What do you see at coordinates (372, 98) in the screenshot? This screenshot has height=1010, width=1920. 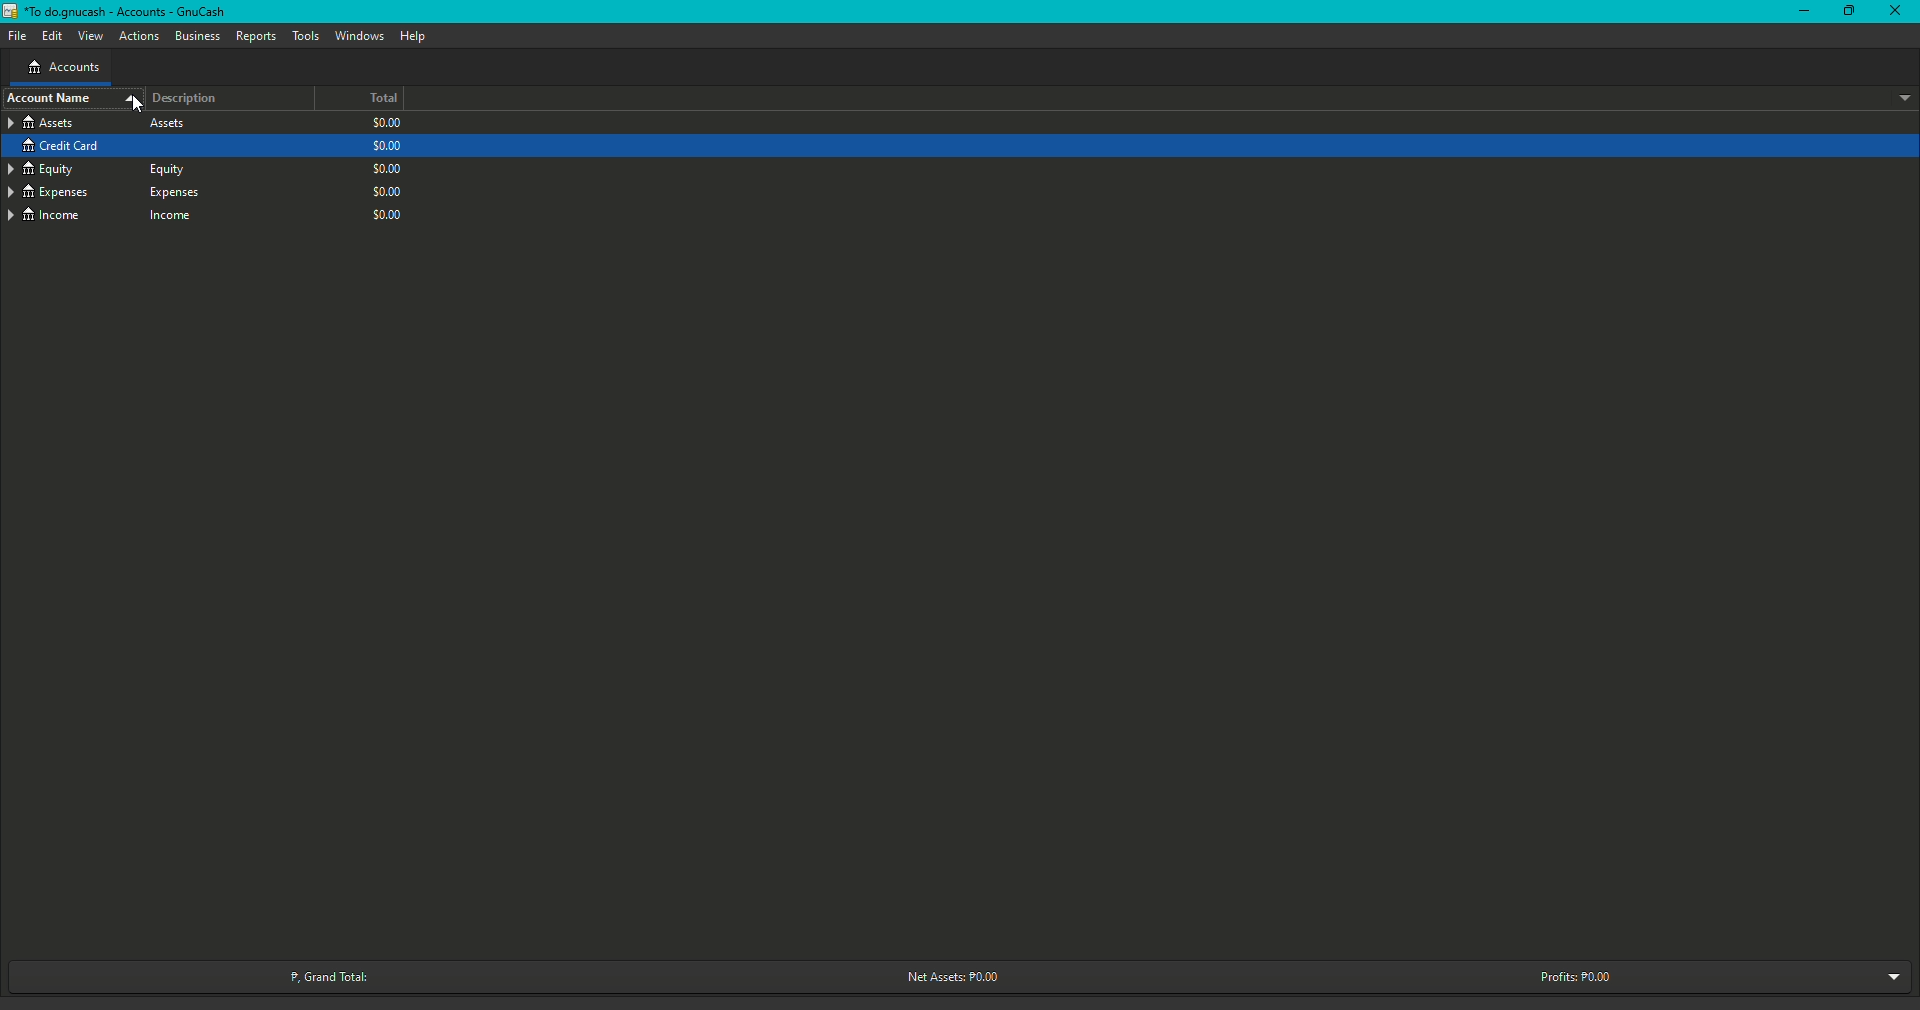 I see `Total` at bounding box center [372, 98].